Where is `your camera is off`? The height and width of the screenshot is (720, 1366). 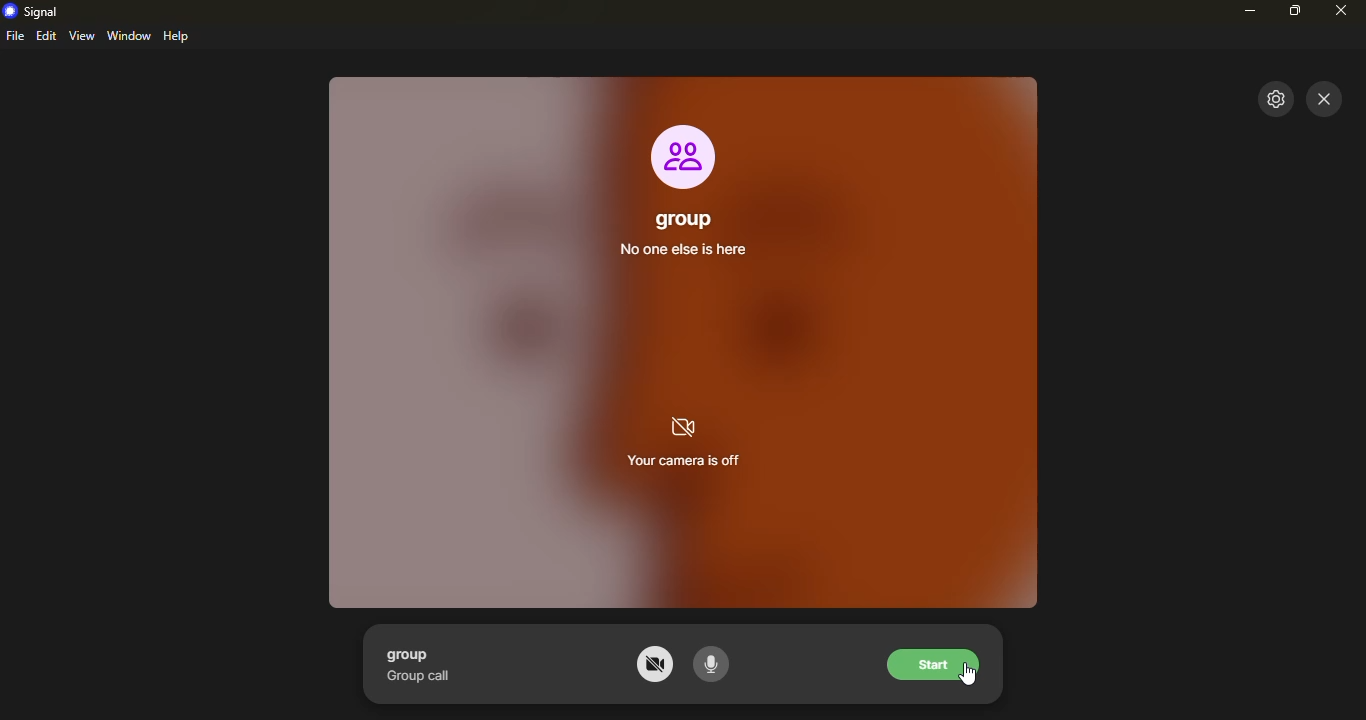 your camera is off is located at coordinates (681, 463).